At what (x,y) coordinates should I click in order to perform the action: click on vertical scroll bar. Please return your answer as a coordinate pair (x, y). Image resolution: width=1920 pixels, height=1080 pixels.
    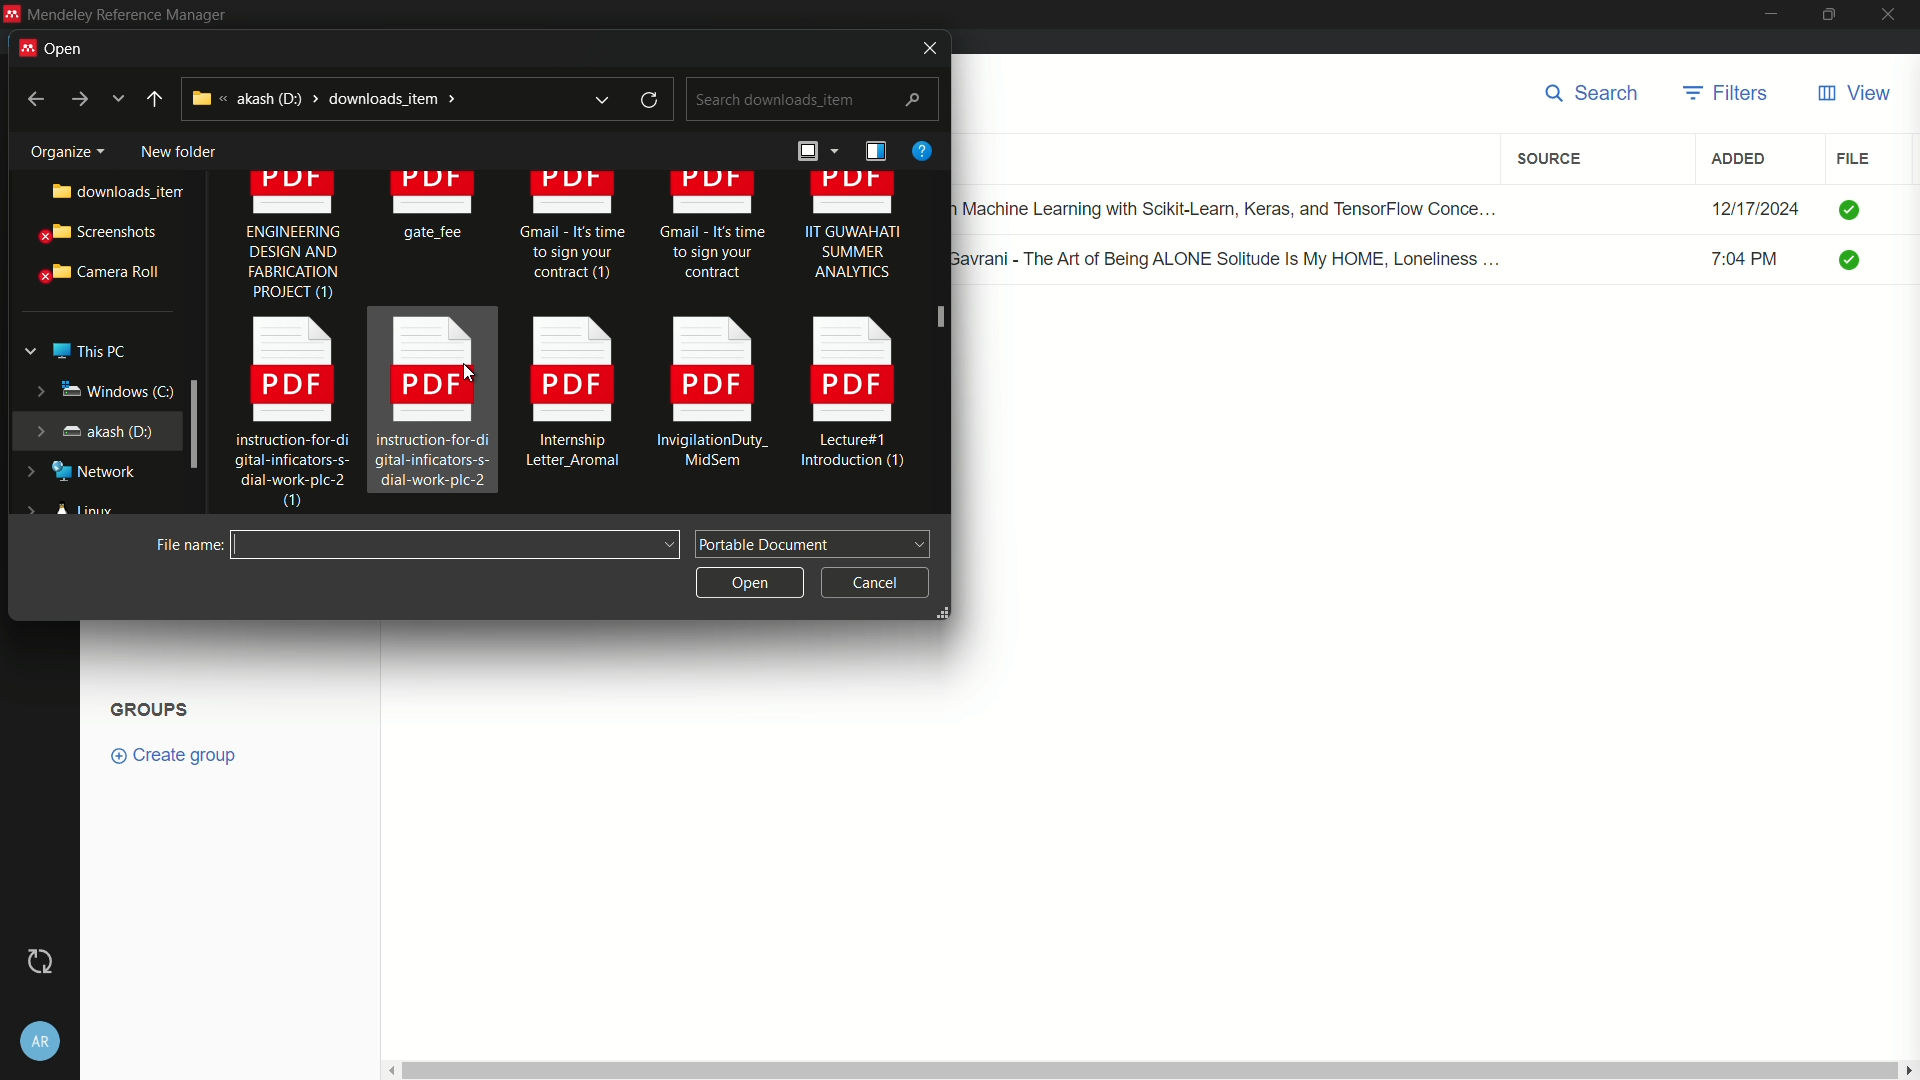
    Looking at the image, I should click on (1147, 1070).